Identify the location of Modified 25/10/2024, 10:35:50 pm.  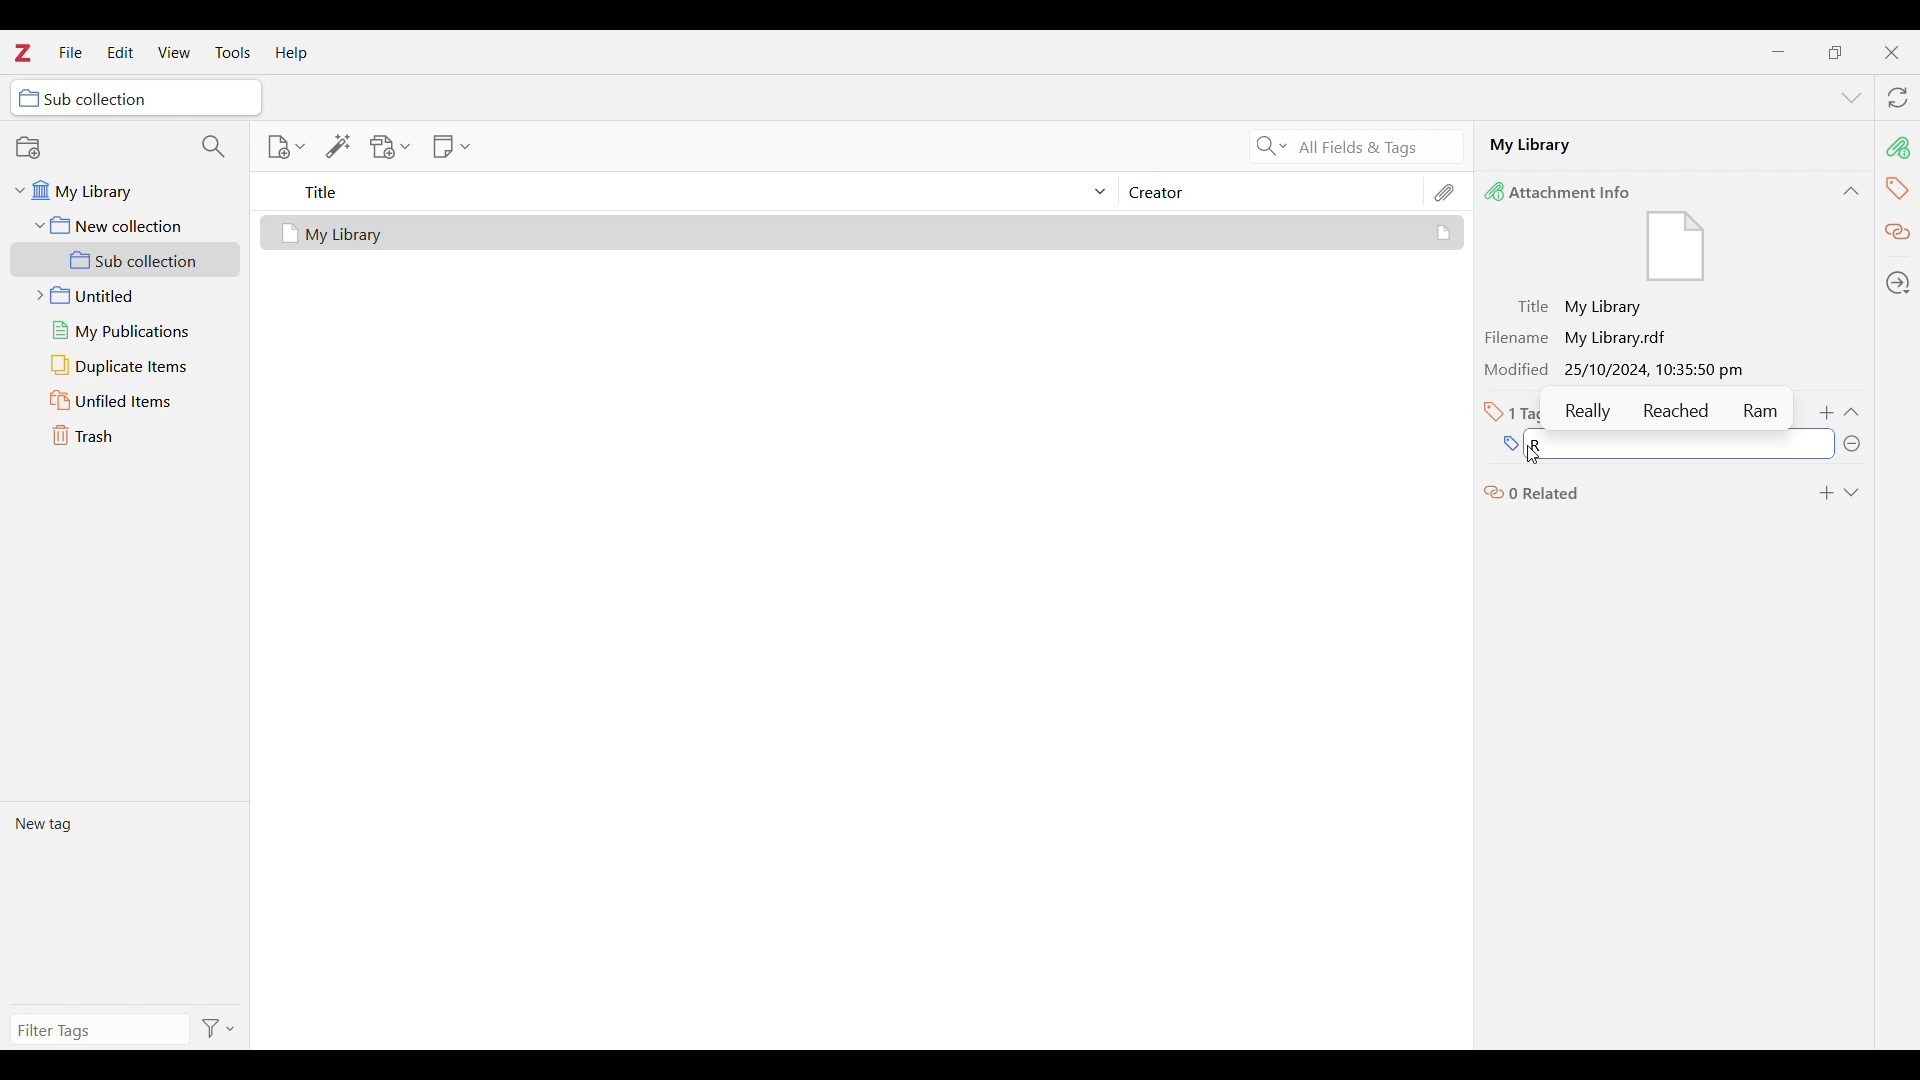
(1620, 371).